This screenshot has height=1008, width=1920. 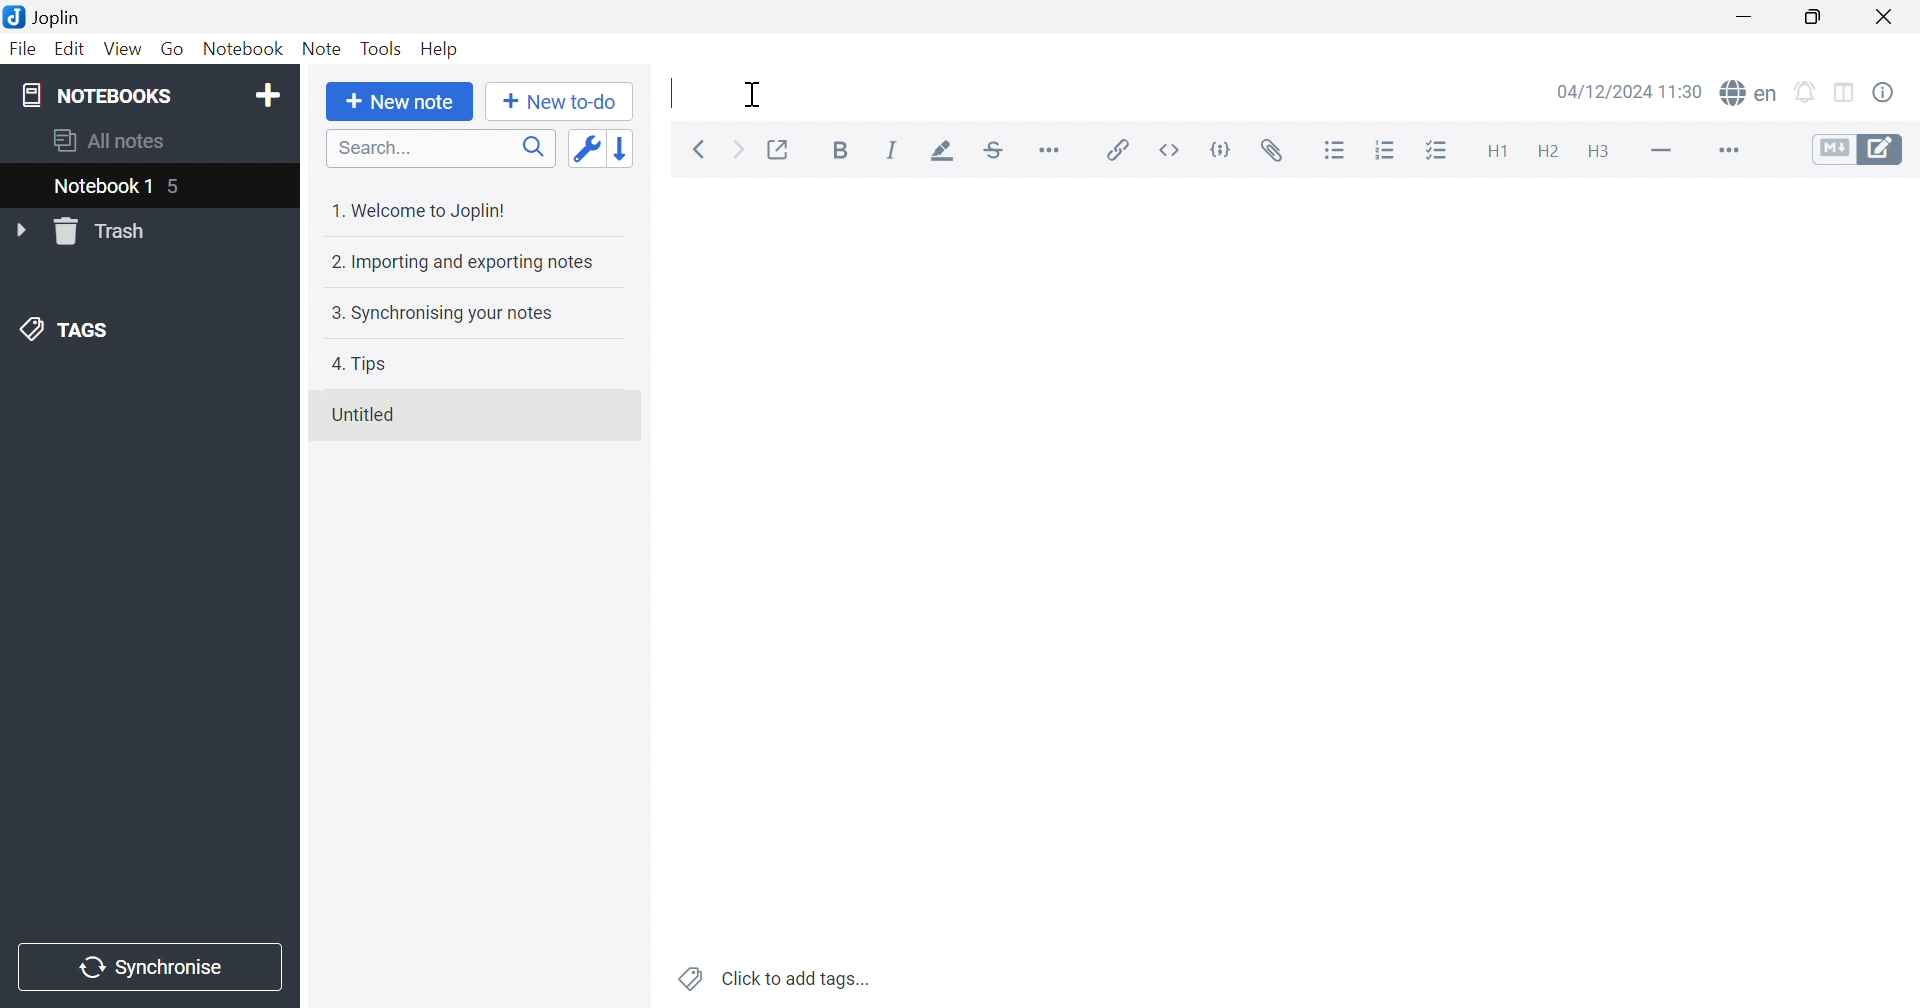 What do you see at coordinates (26, 48) in the screenshot?
I see `File` at bounding box center [26, 48].